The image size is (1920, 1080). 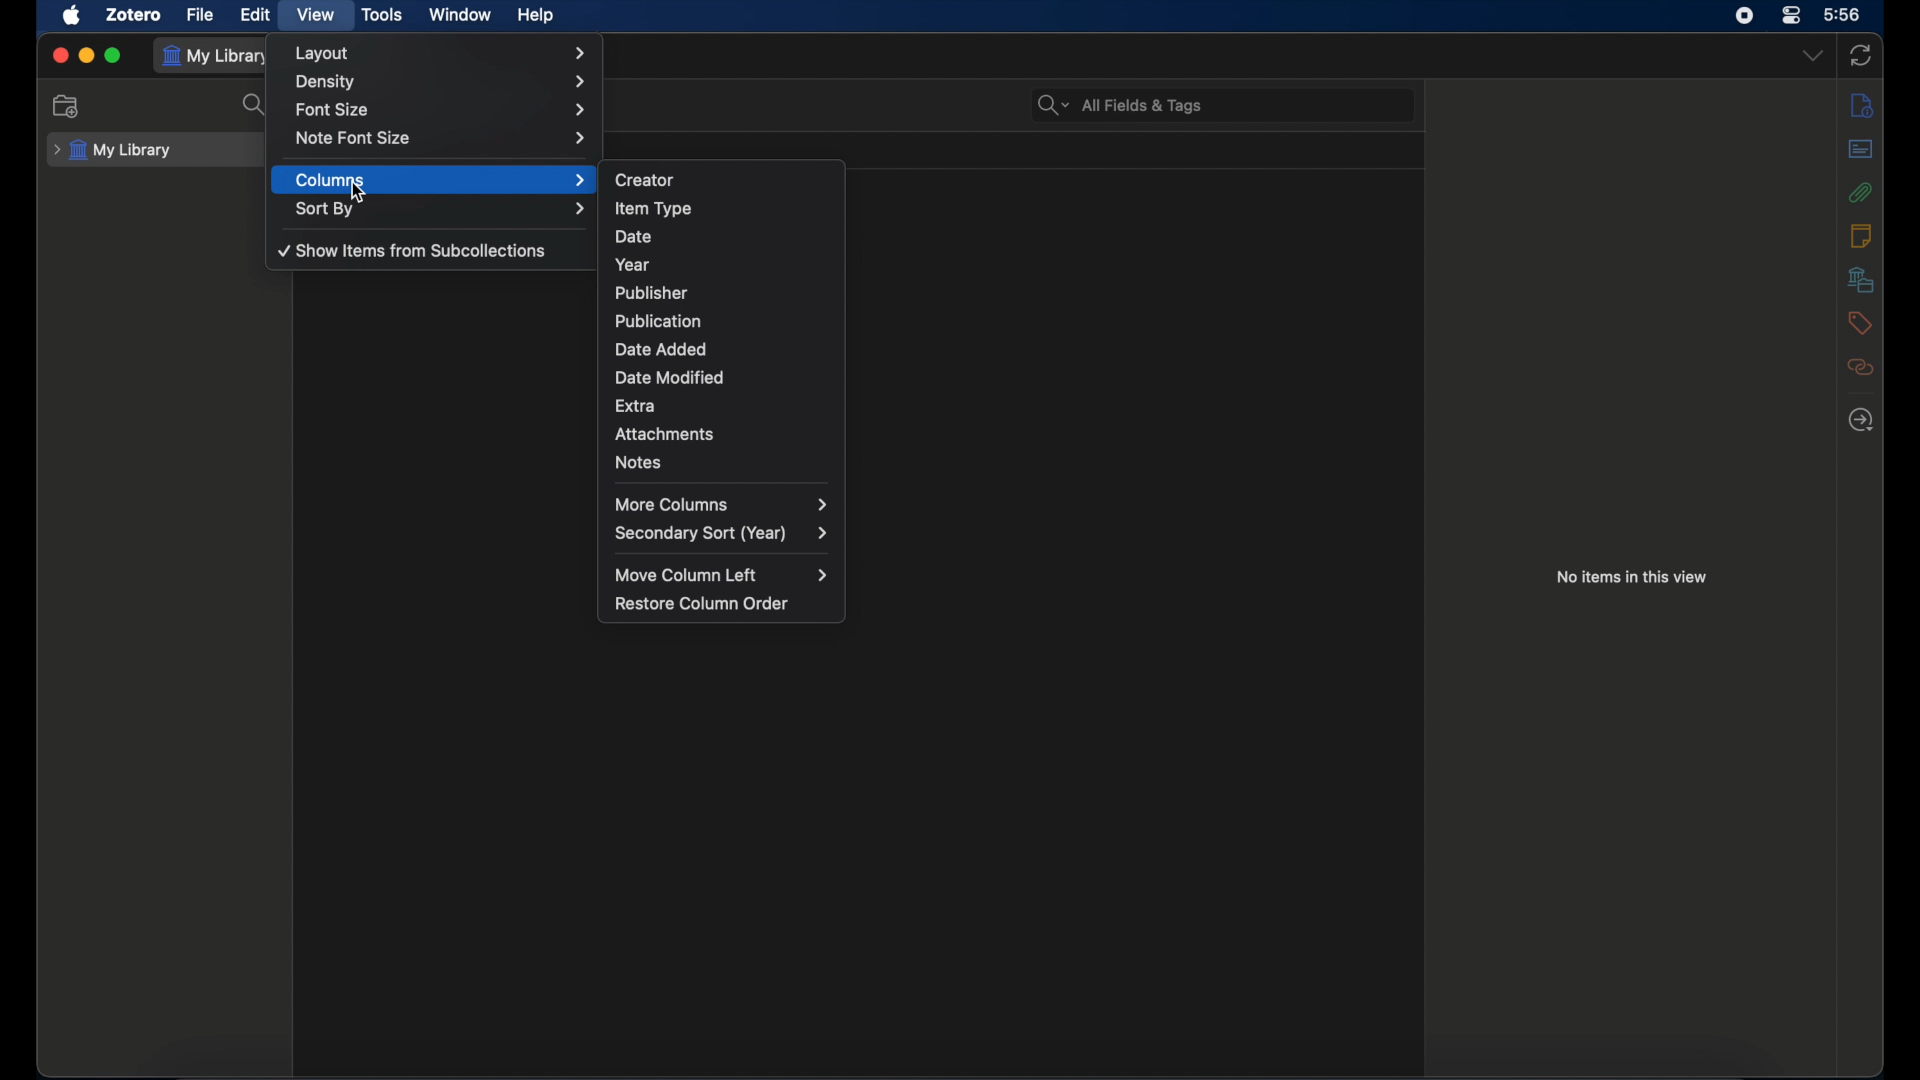 I want to click on sort by, so click(x=440, y=209).